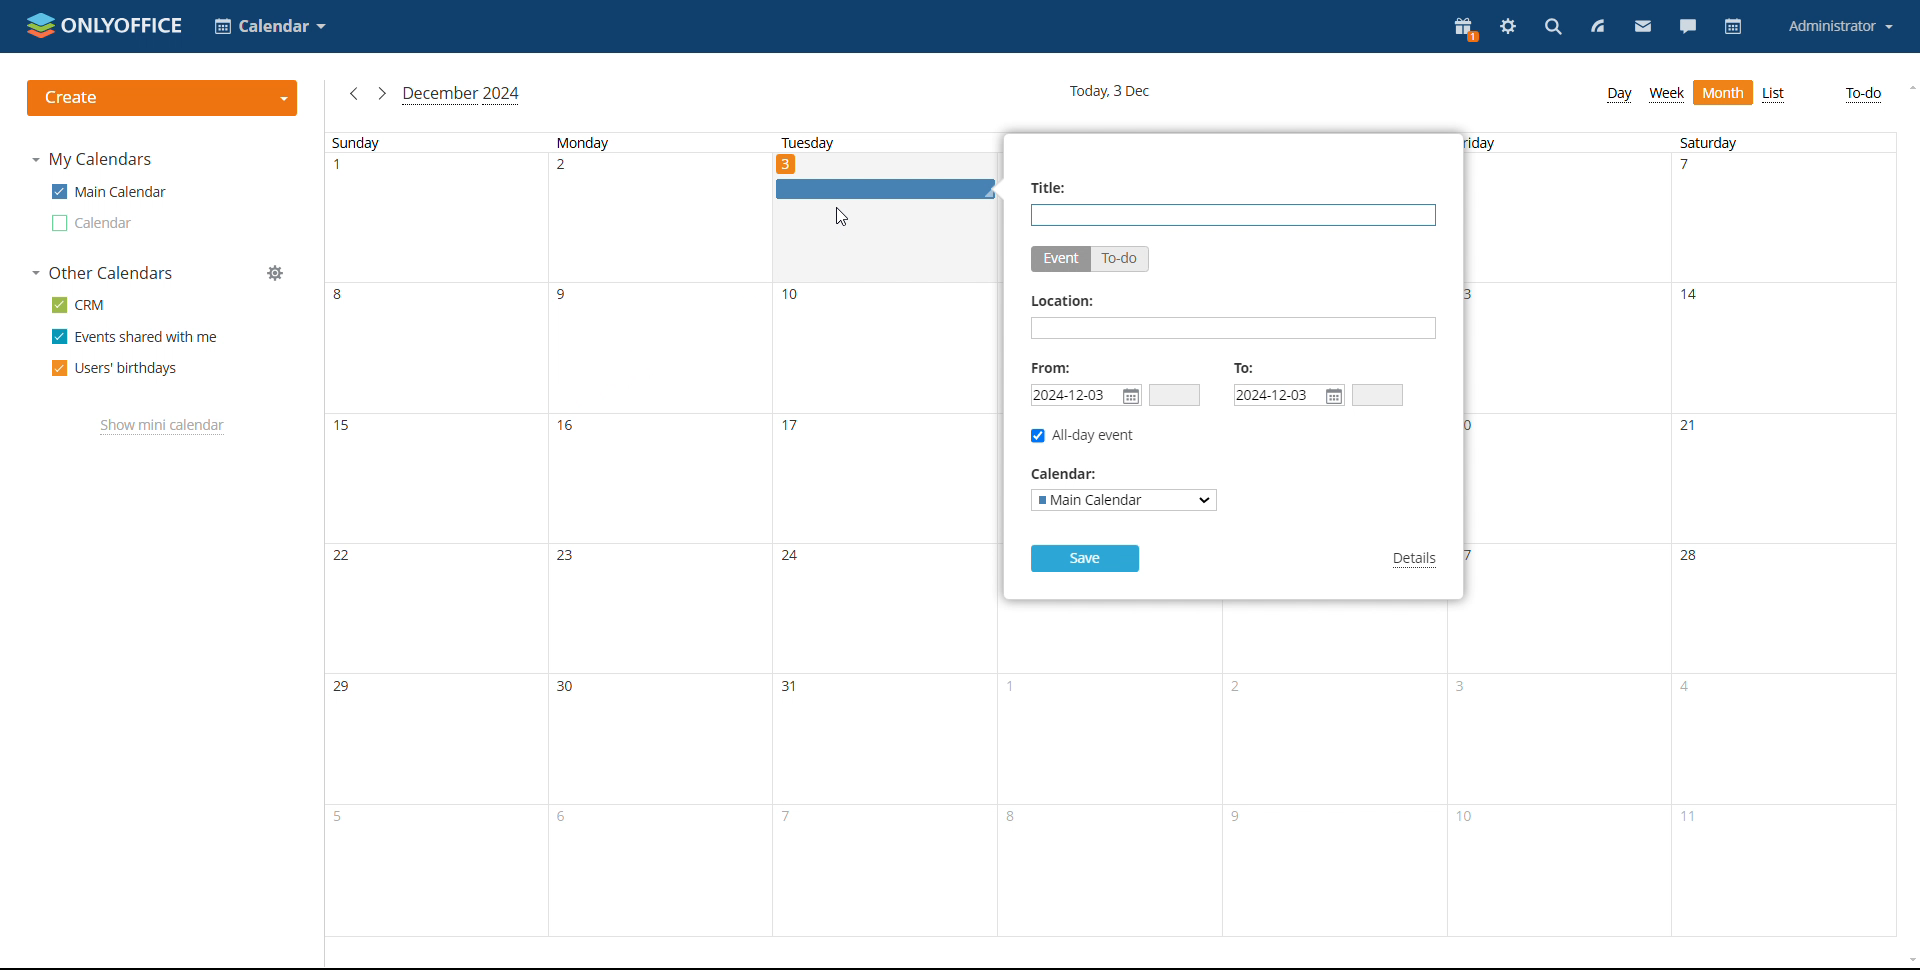 The image size is (1920, 970). What do you see at coordinates (1070, 300) in the screenshot?
I see `location:` at bounding box center [1070, 300].